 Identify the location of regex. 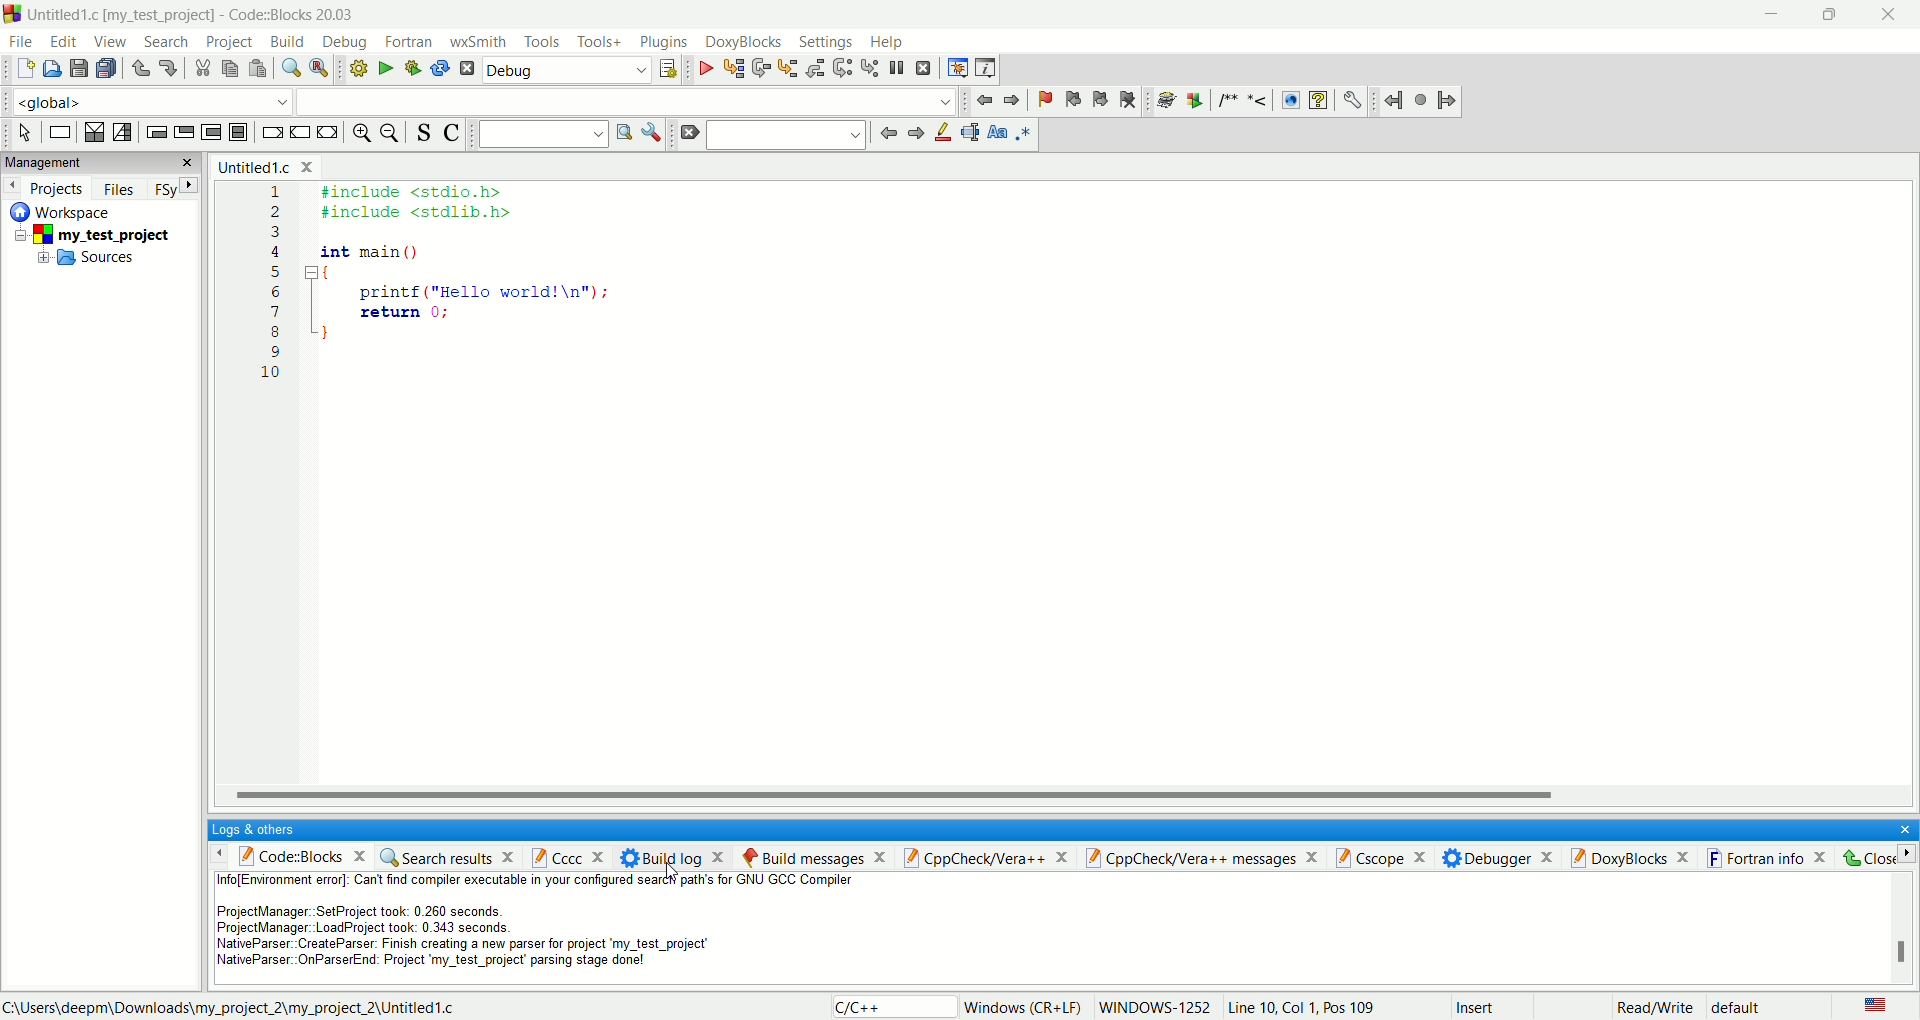
(1025, 132).